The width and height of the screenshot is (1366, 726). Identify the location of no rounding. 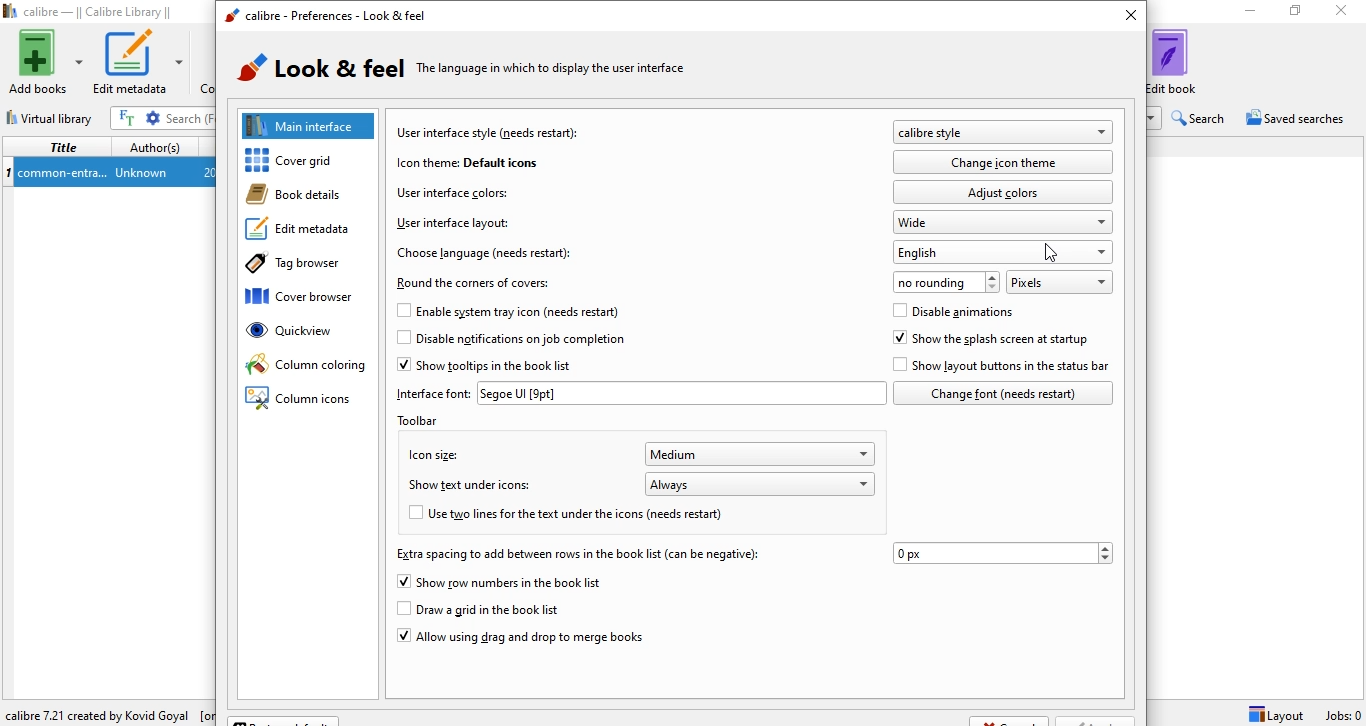
(947, 281).